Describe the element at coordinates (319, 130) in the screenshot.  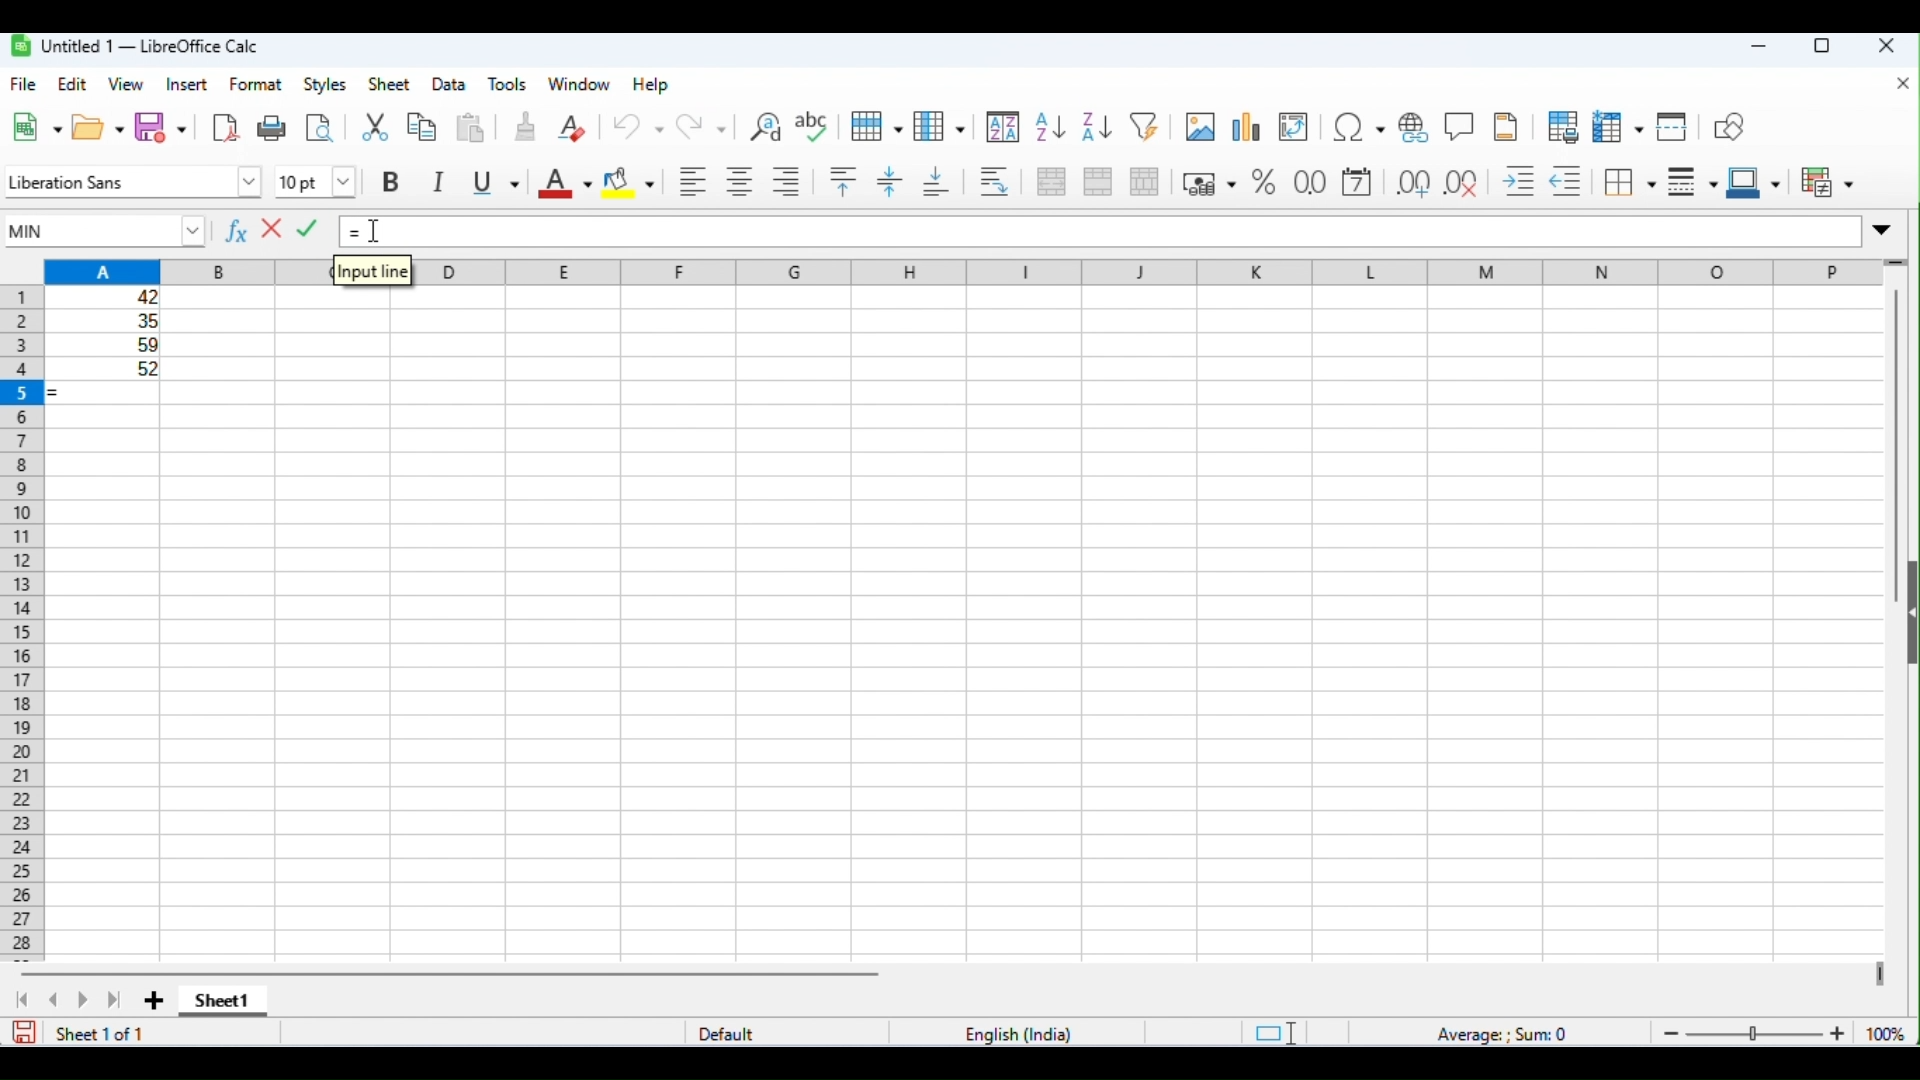
I see `toggle print preview` at that location.